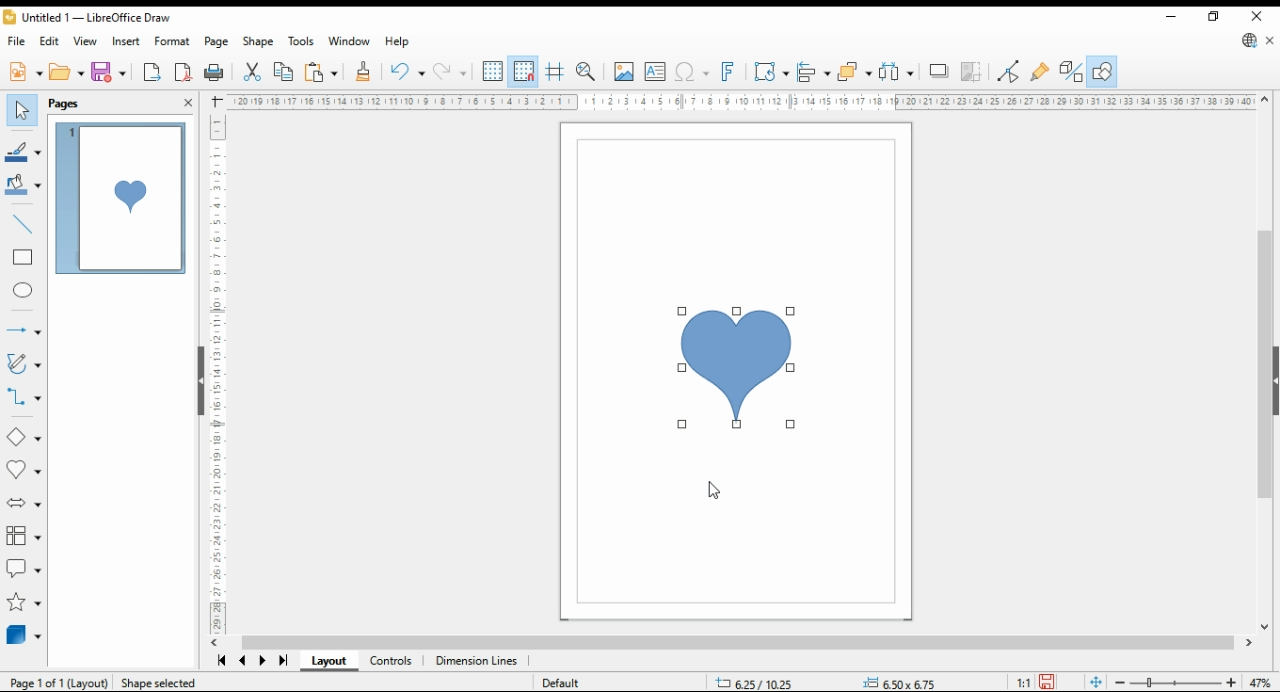 This screenshot has height=692, width=1280. Describe the element at coordinates (771, 71) in the screenshot. I see `transformations` at that location.